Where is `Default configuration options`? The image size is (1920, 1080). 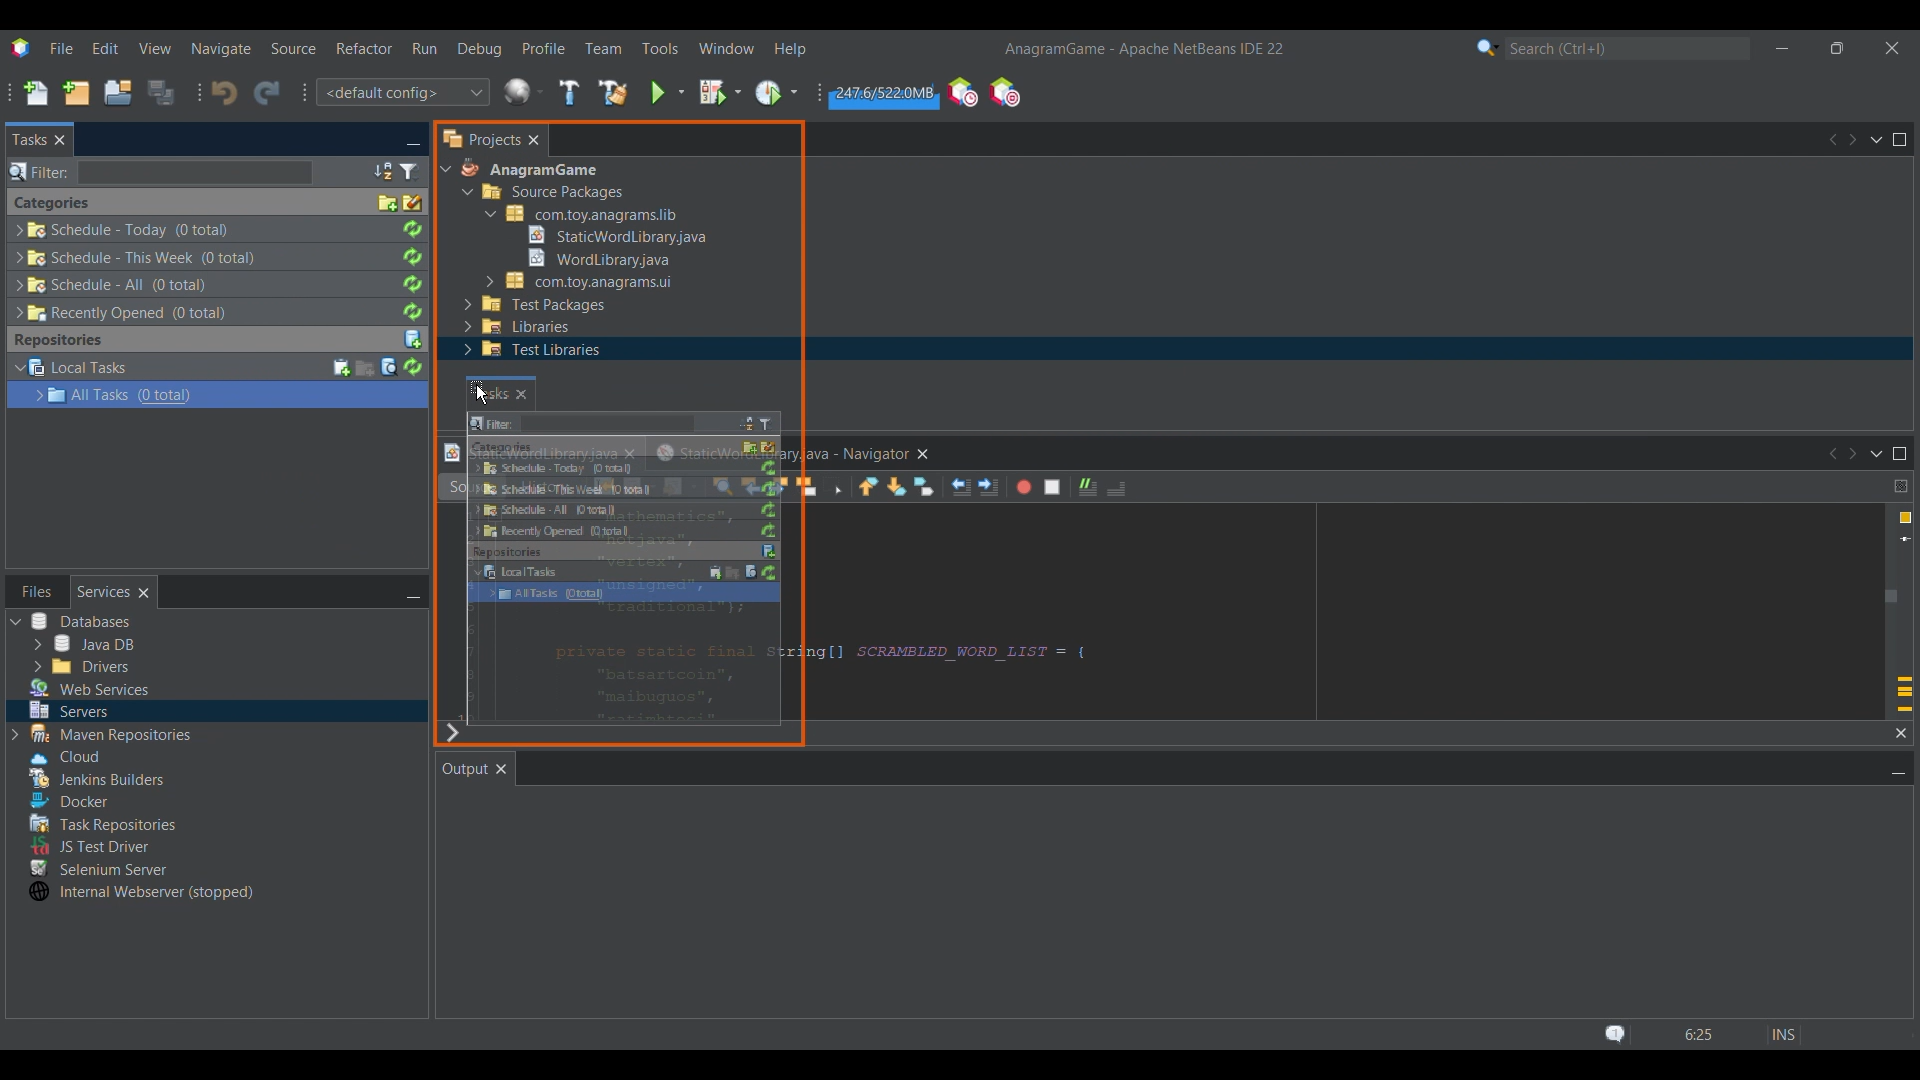
Default configuration options is located at coordinates (402, 92).